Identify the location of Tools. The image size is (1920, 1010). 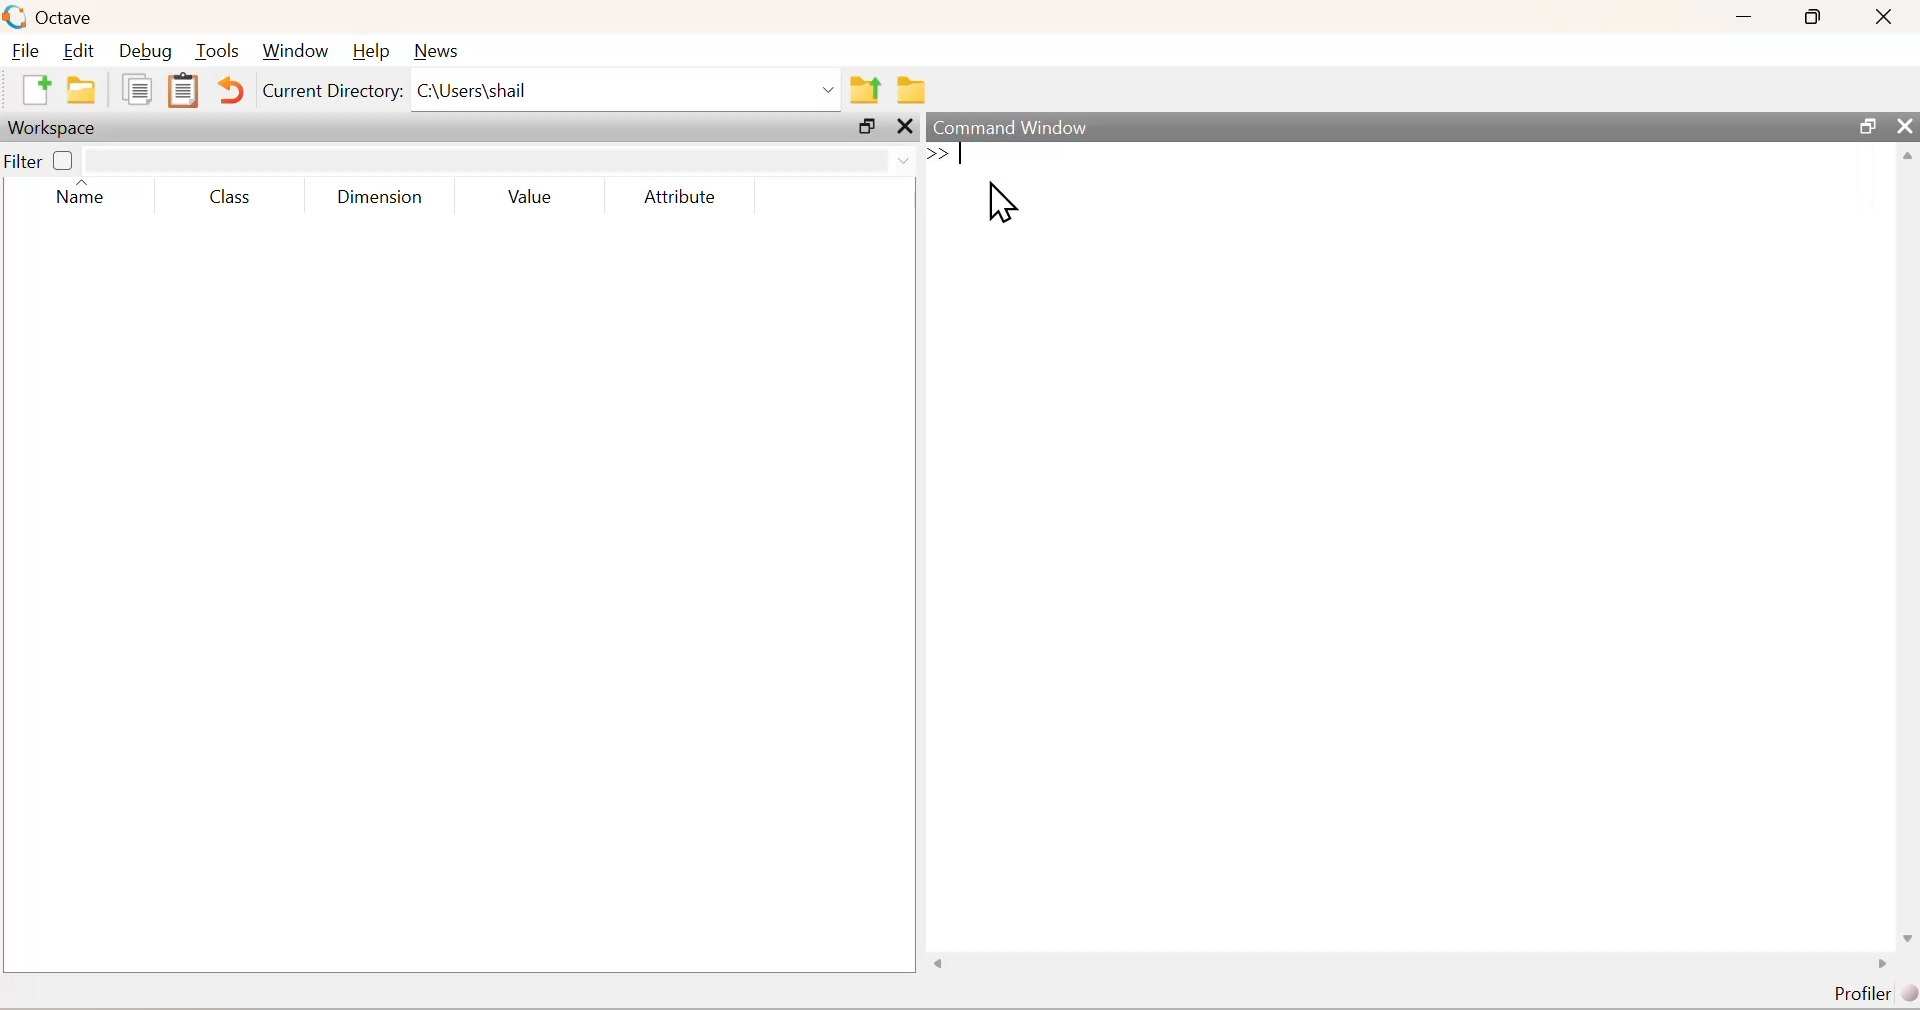
(219, 51).